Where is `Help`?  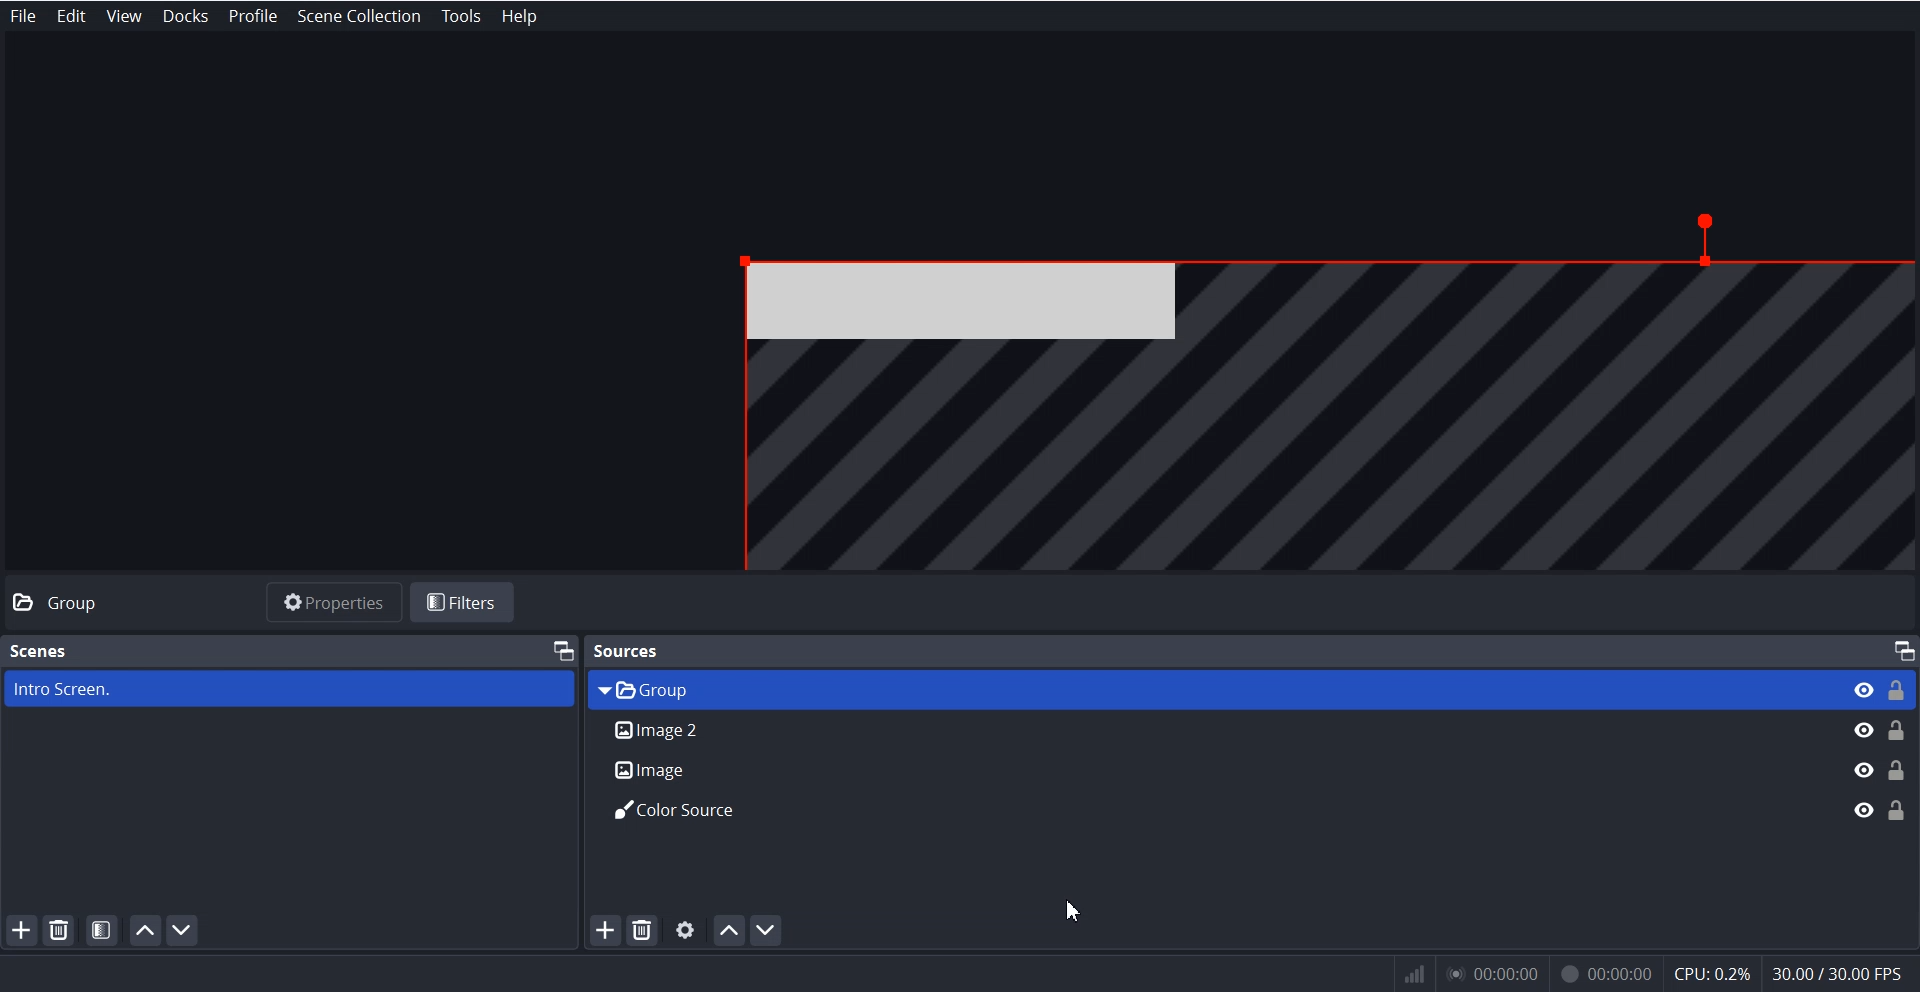
Help is located at coordinates (516, 16).